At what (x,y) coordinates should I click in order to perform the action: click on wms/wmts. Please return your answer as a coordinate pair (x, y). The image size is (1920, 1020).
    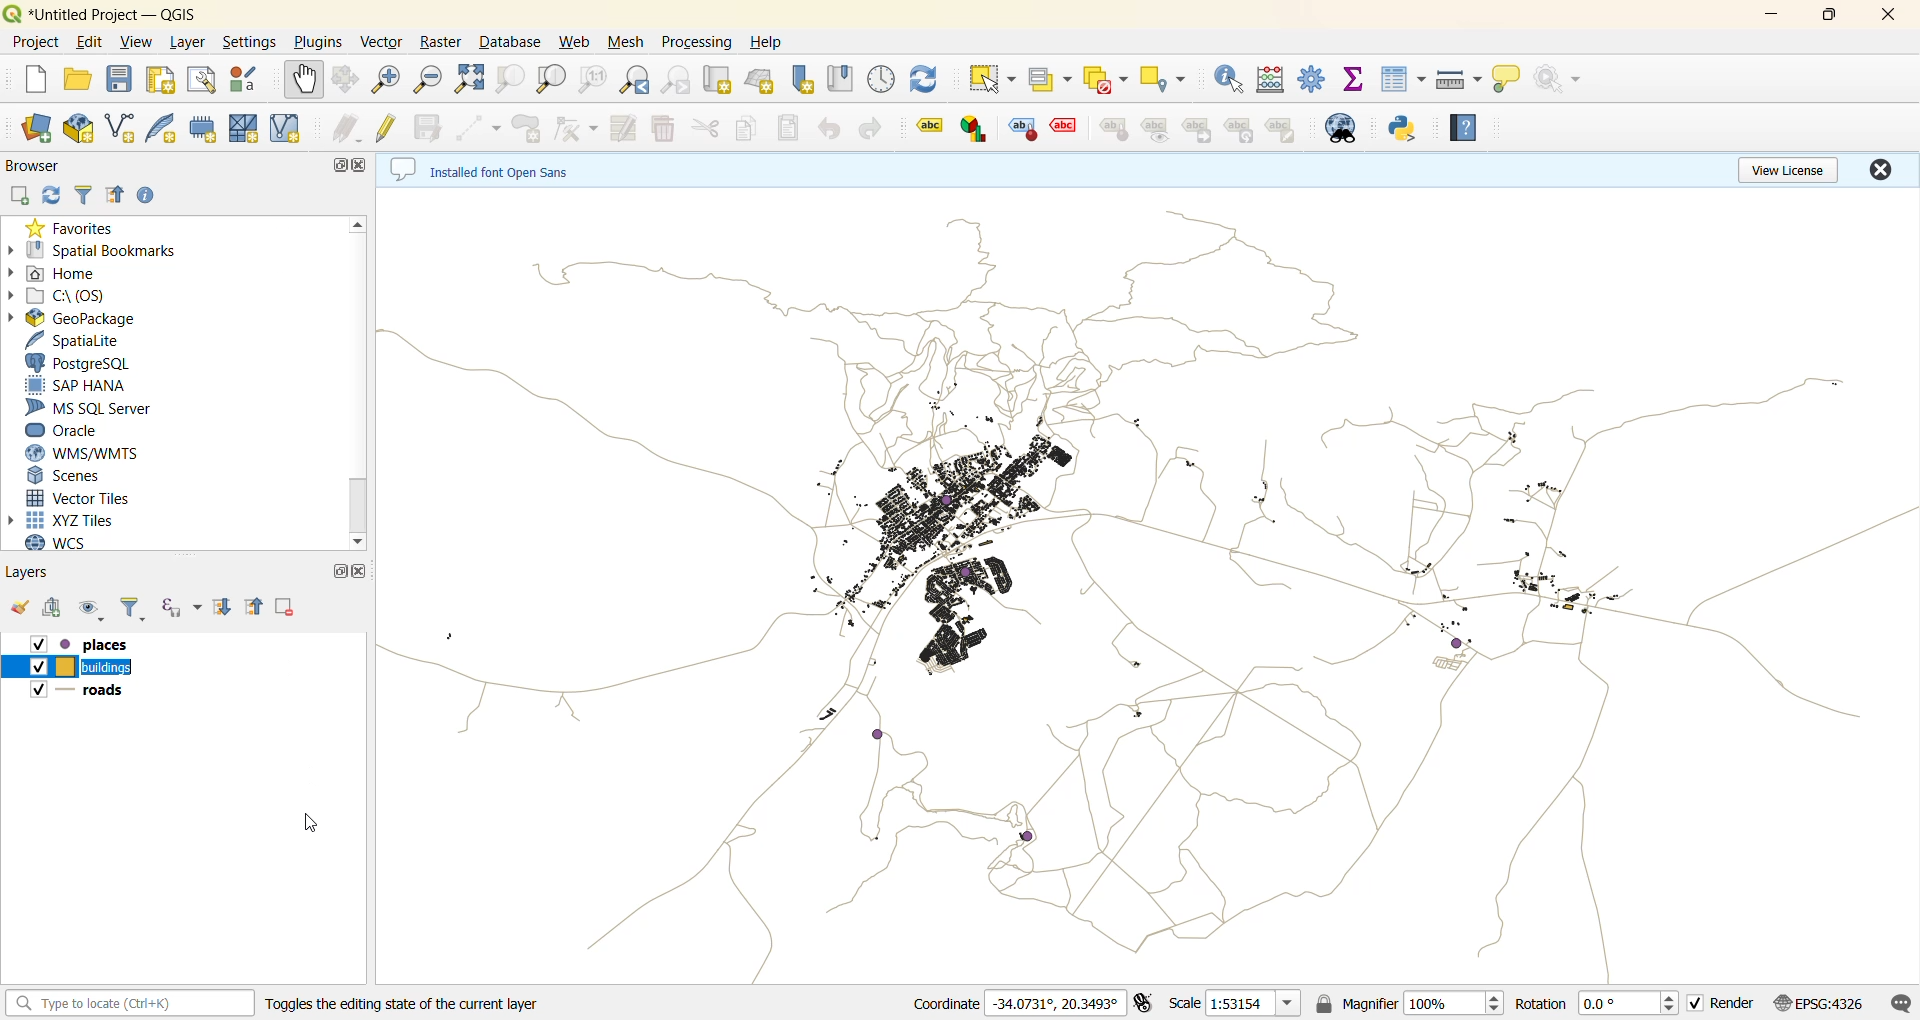
    Looking at the image, I should click on (83, 453).